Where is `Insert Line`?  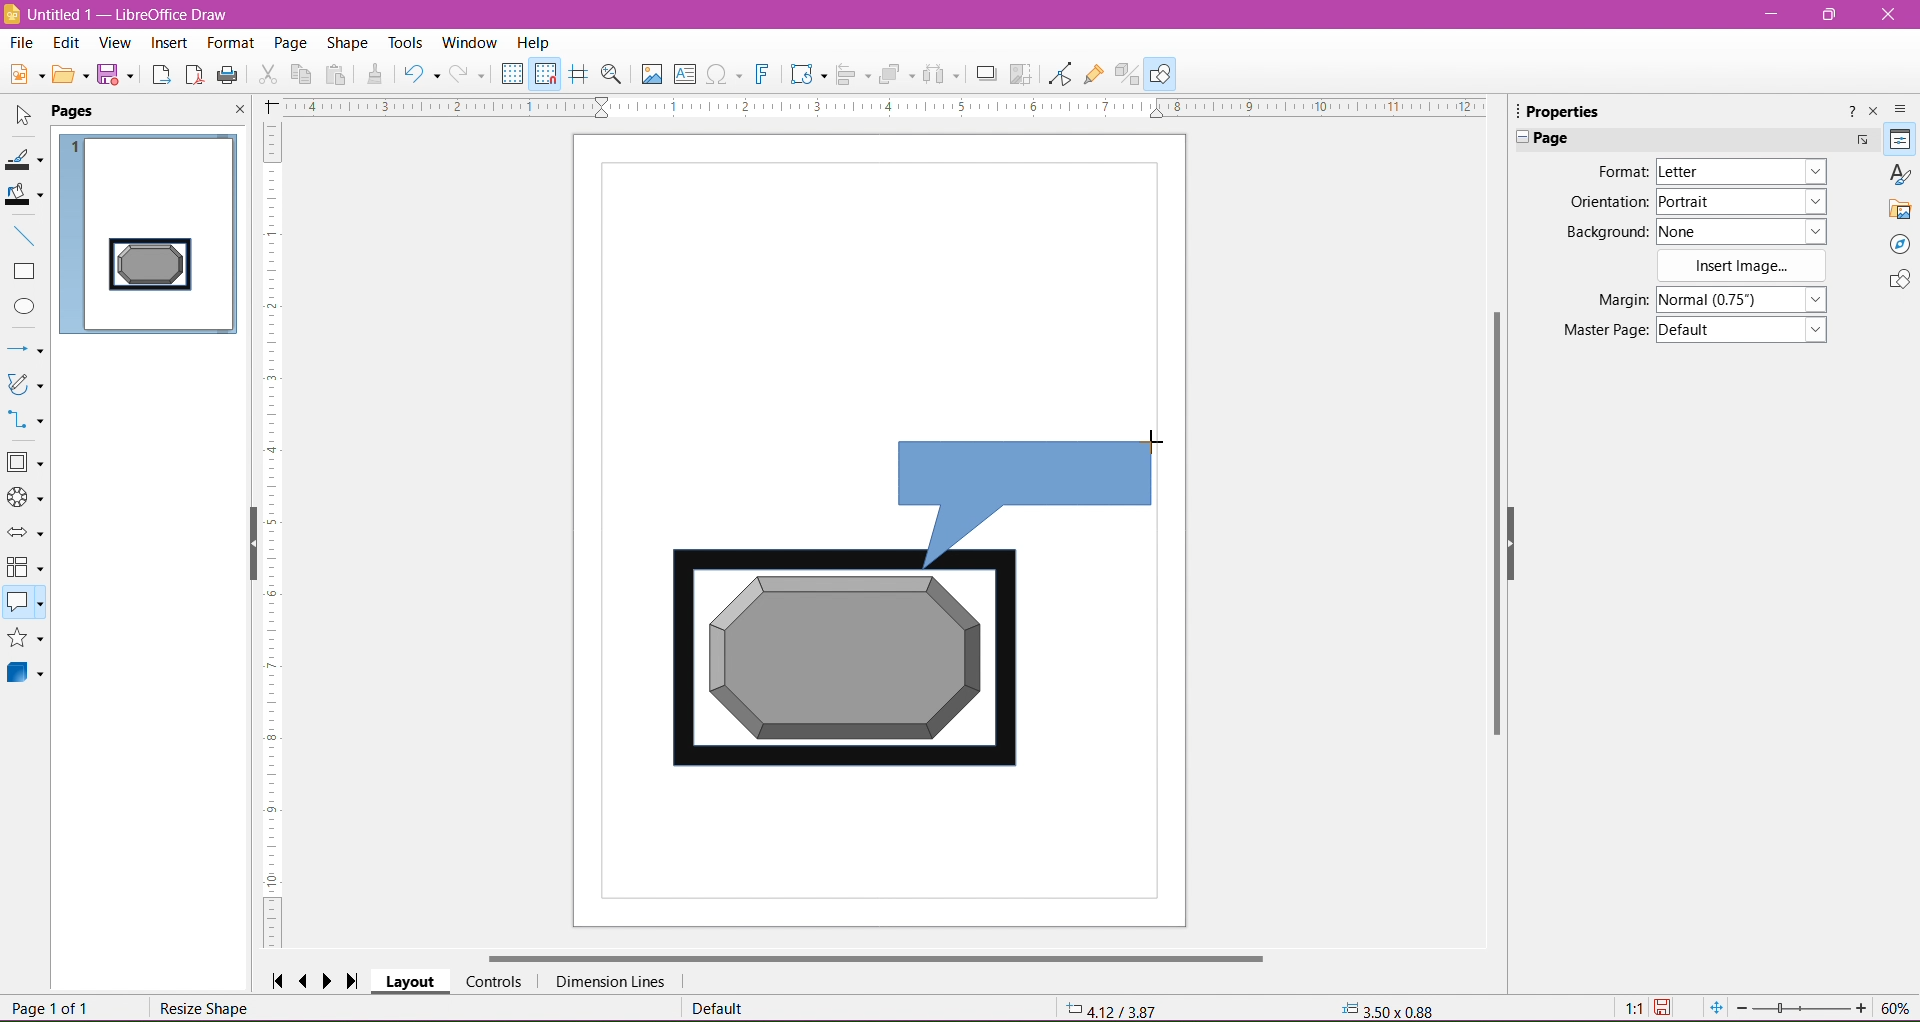
Insert Line is located at coordinates (26, 237).